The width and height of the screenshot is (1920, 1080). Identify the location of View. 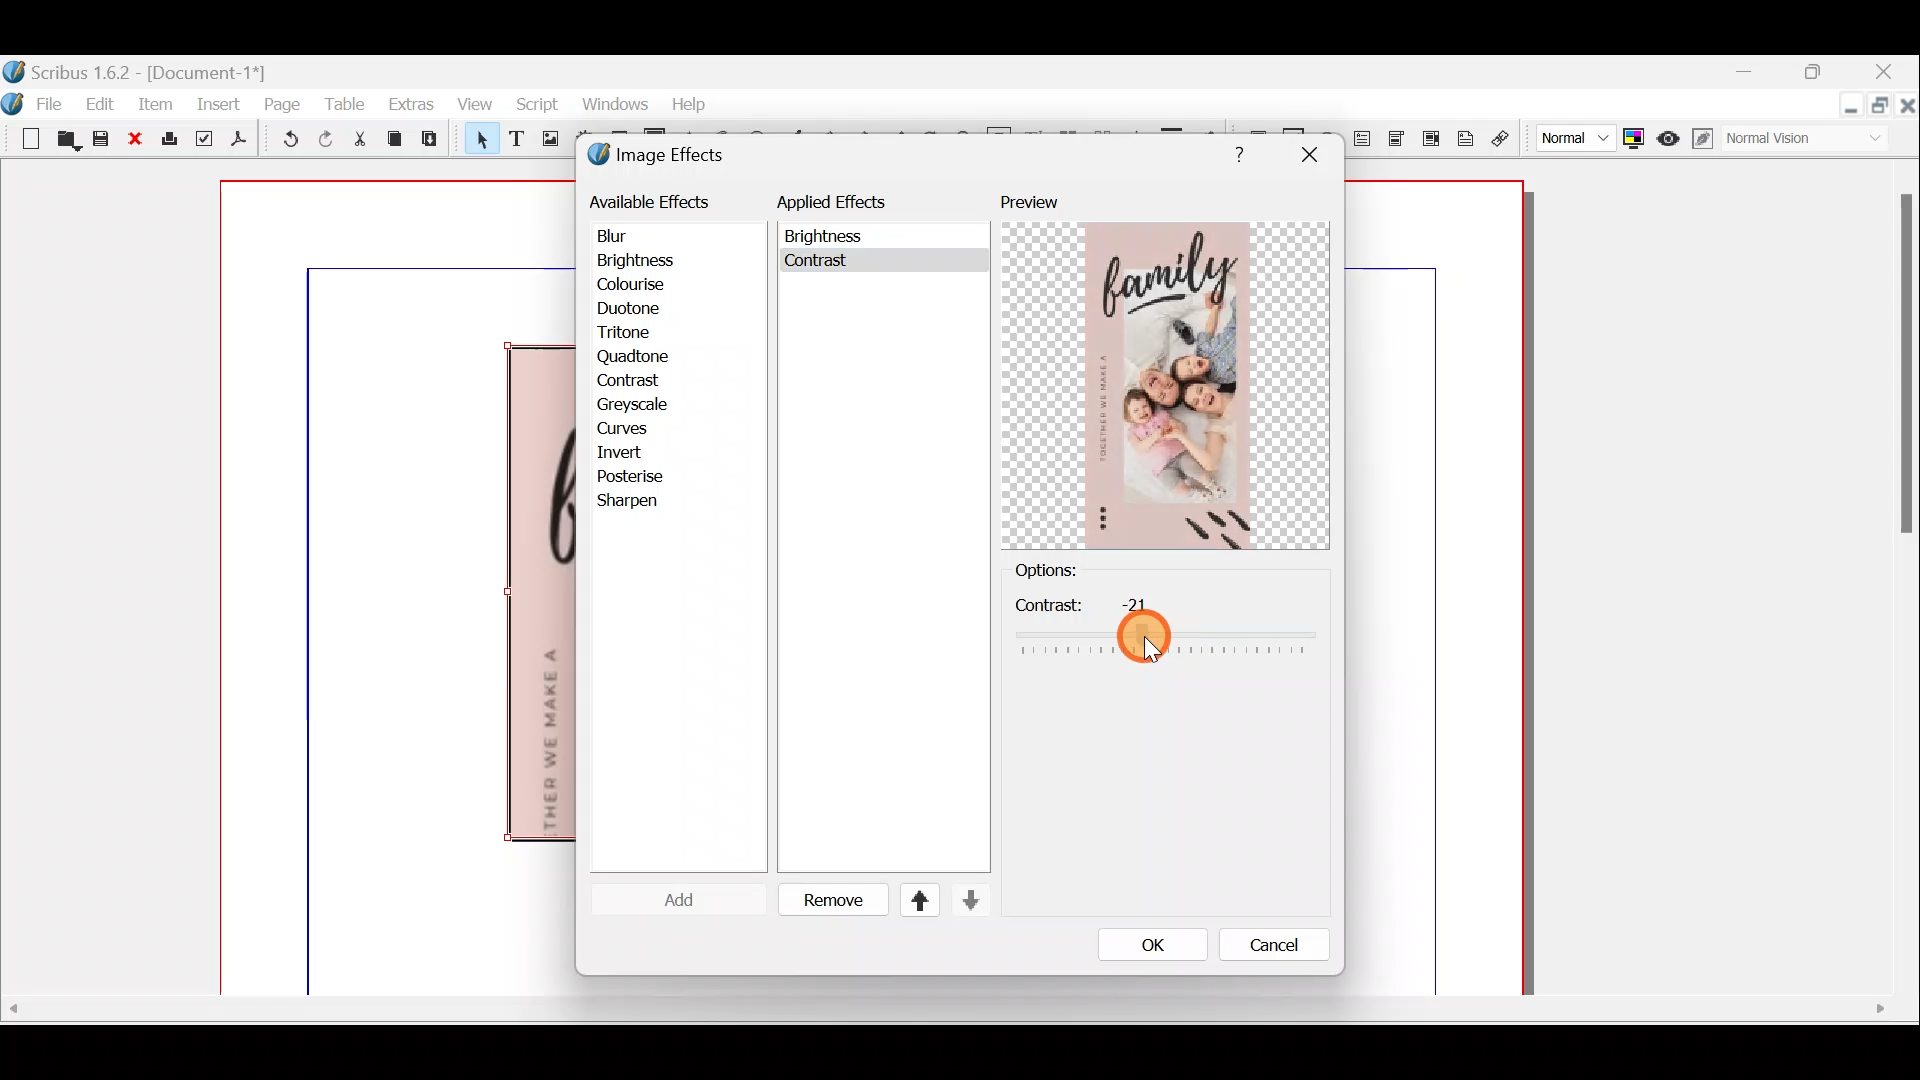
(472, 106).